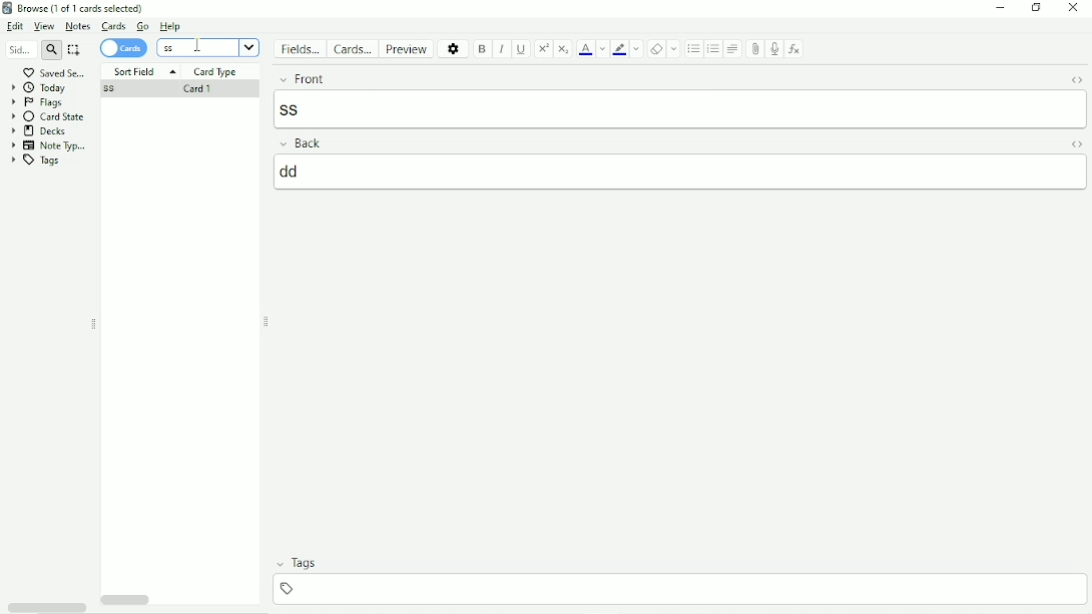 This screenshot has width=1092, height=614. What do you see at coordinates (656, 49) in the screenshot?
I see `Remove formatting` at bounding box center [656, 49].